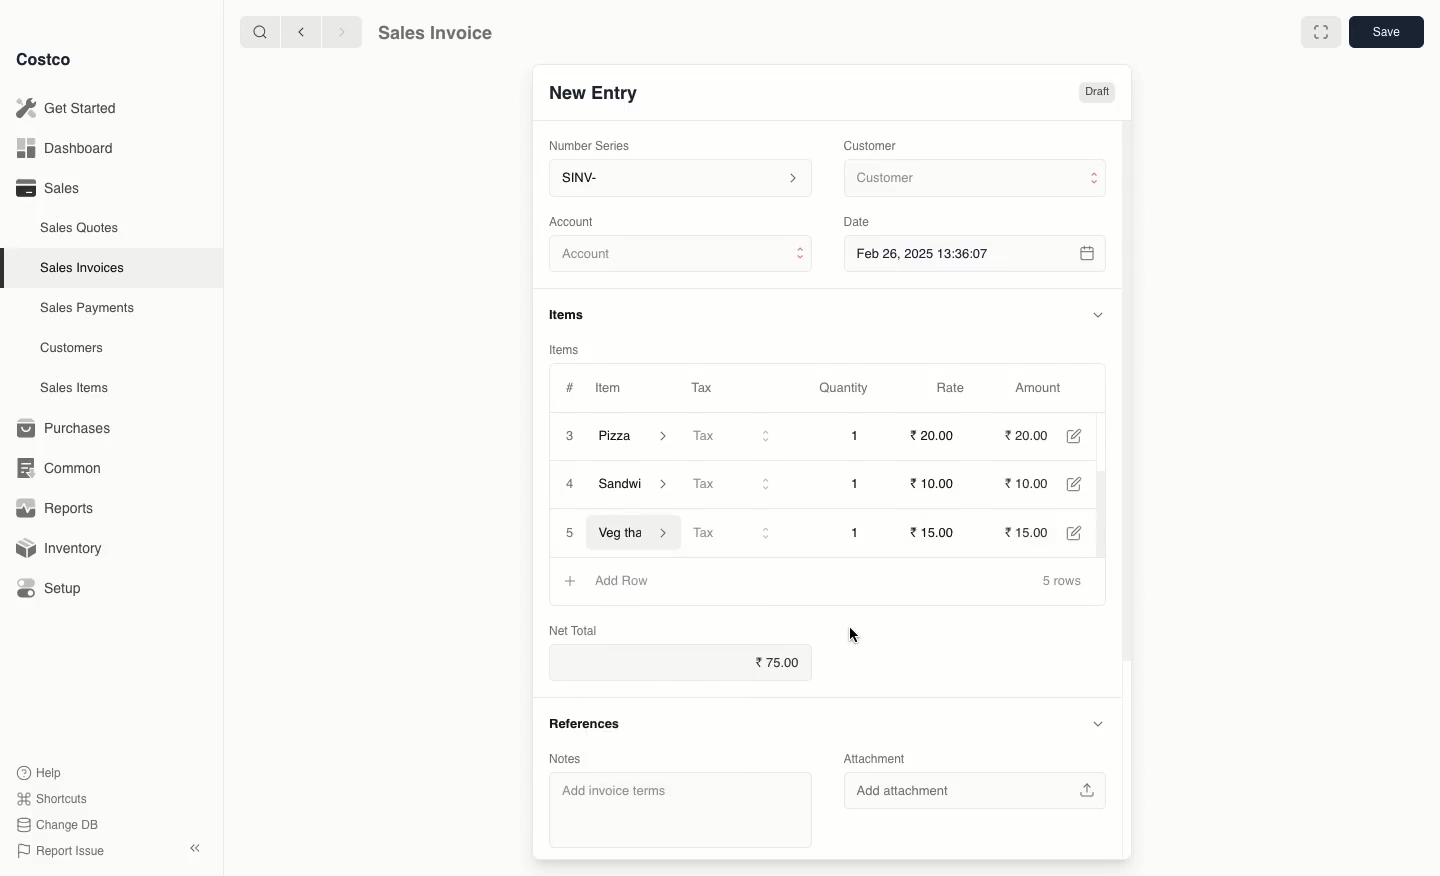 Image resolution: width=1440 pixels, height=876 pixels. I want to click on SINV-, so click(679, 180).